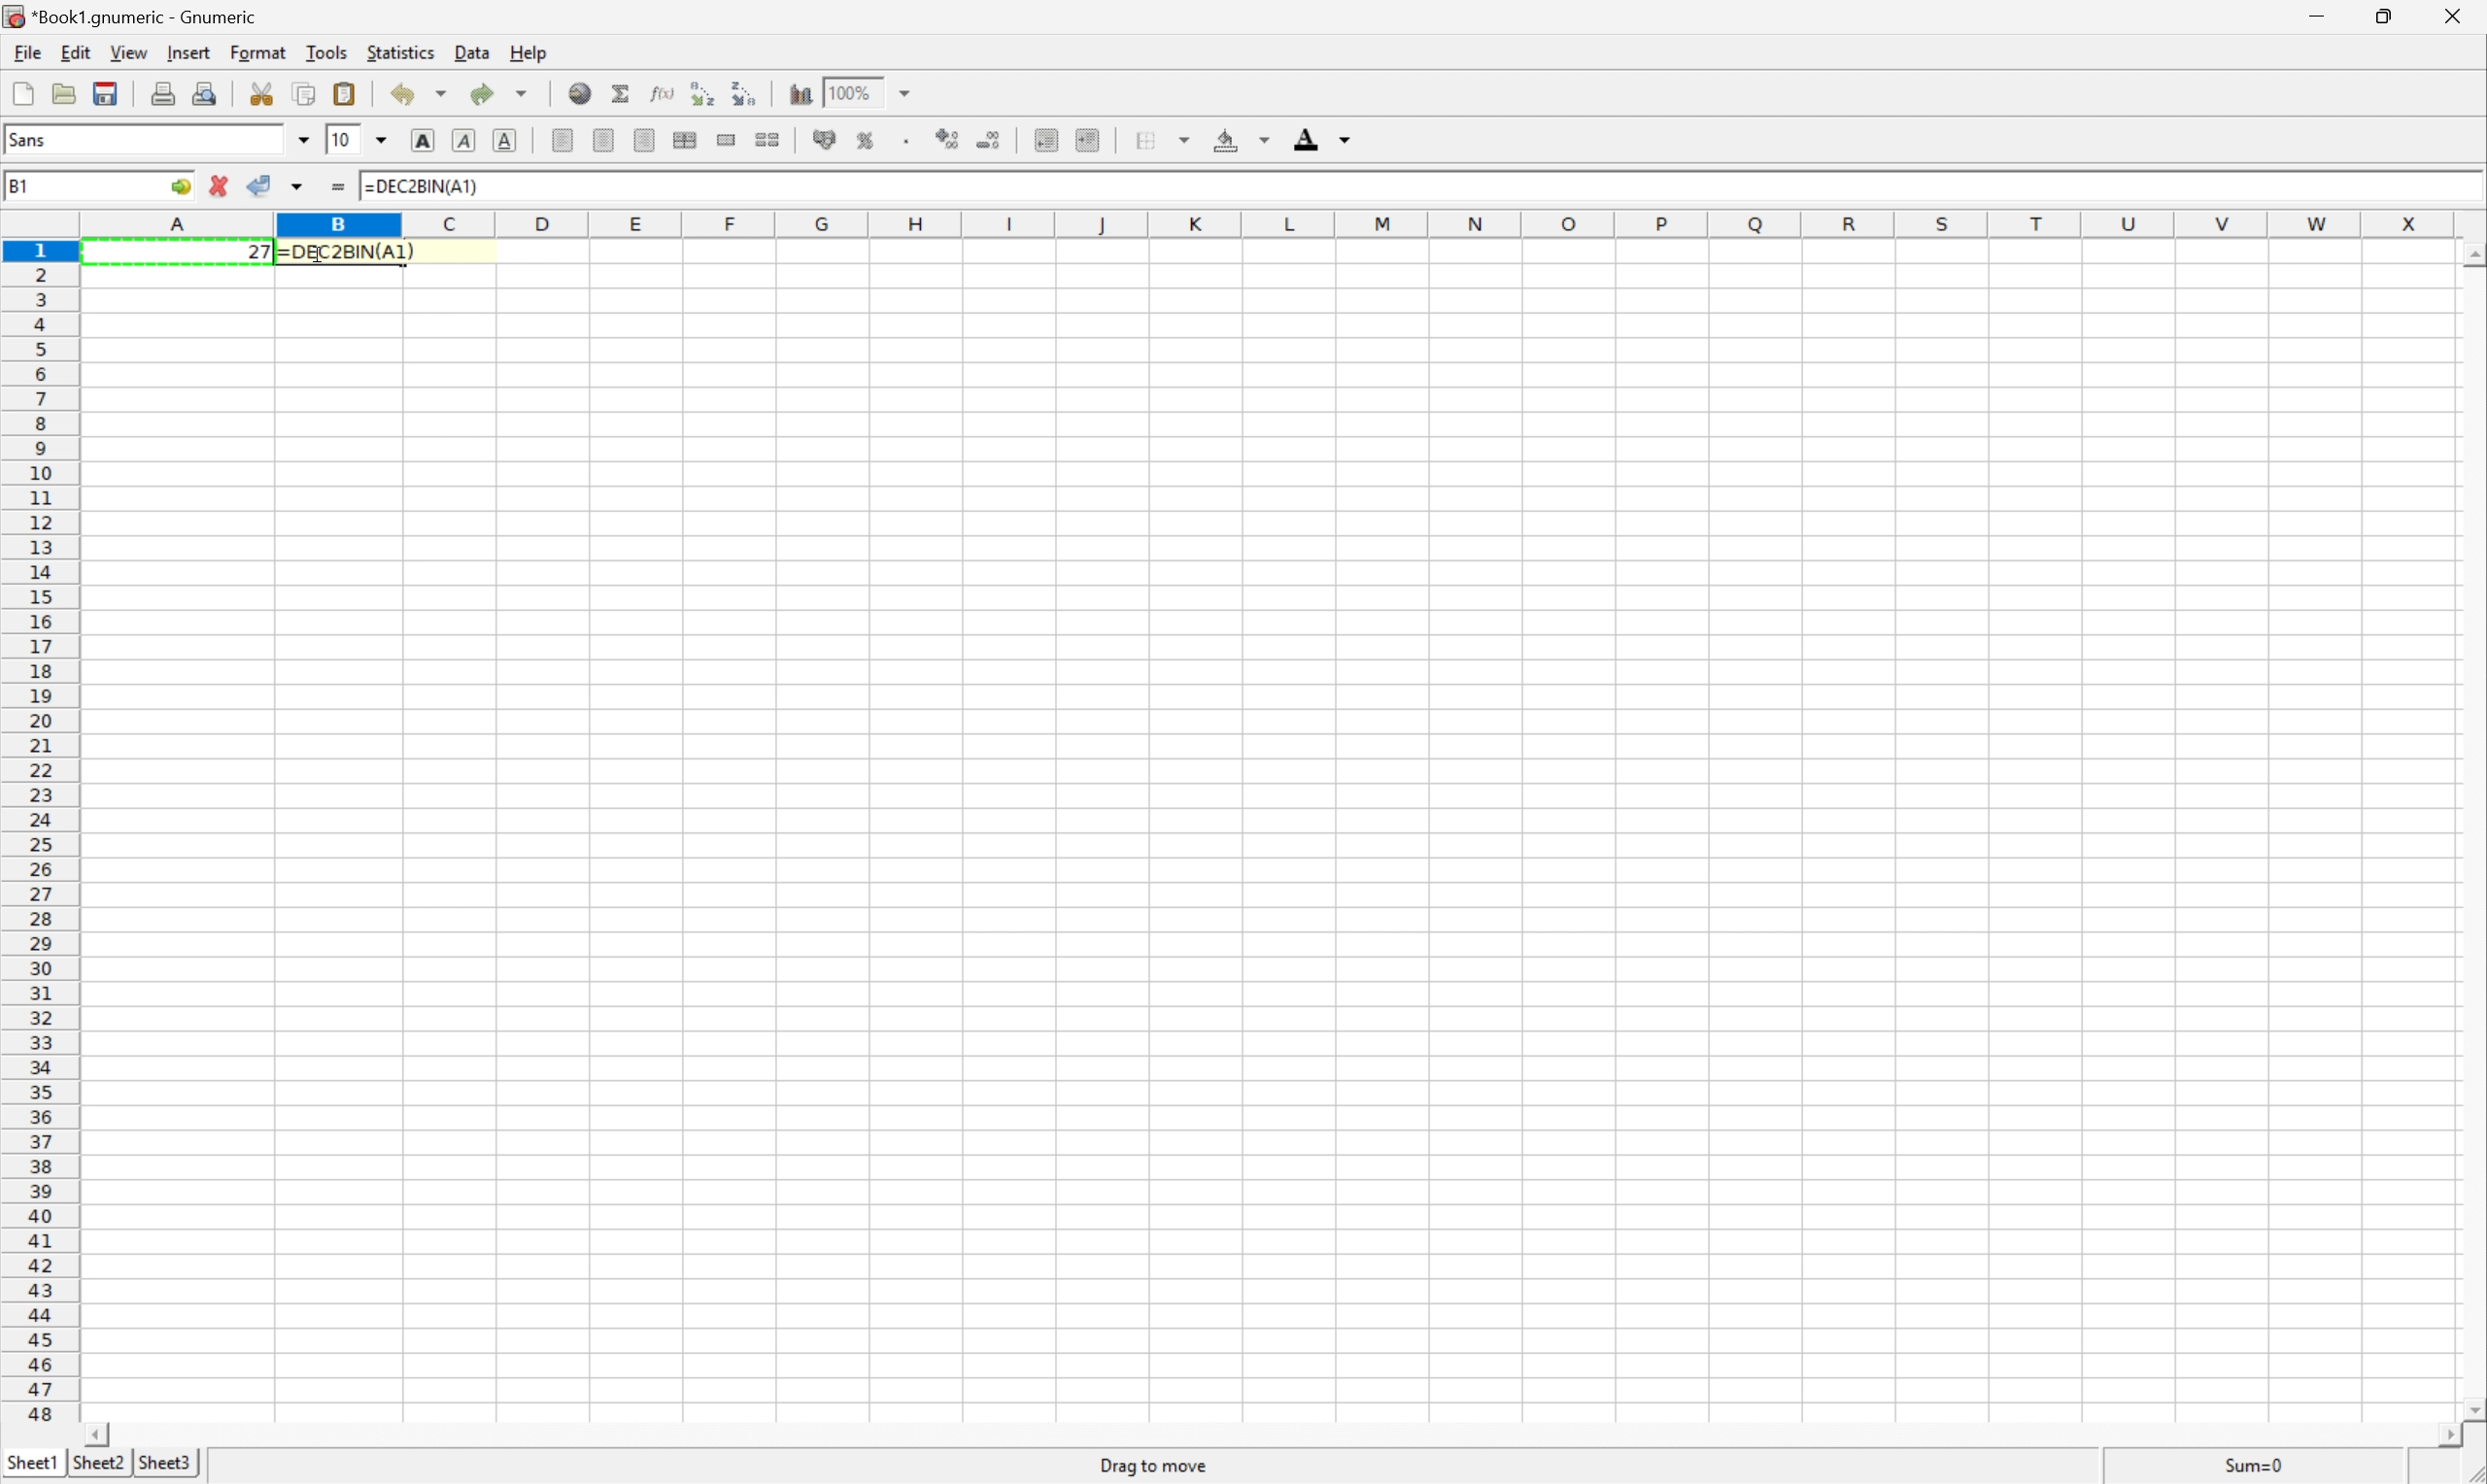 Image resolution: width=2487 pixels, height=1484 pixels. I want to click on Accept changes, so click(258, 183).